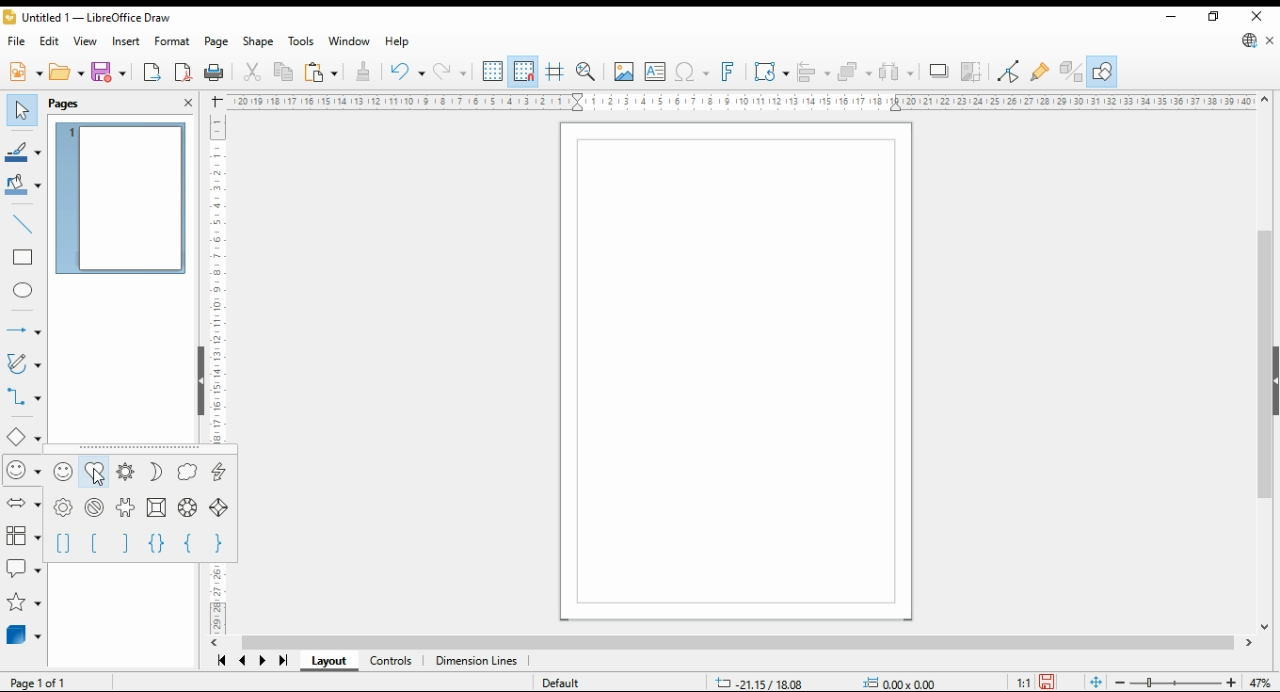 This screenshot has width=1280, height=692. Describe the element at coordinates (735, 643) in the screenshot. I see `scroll bar` at that location.